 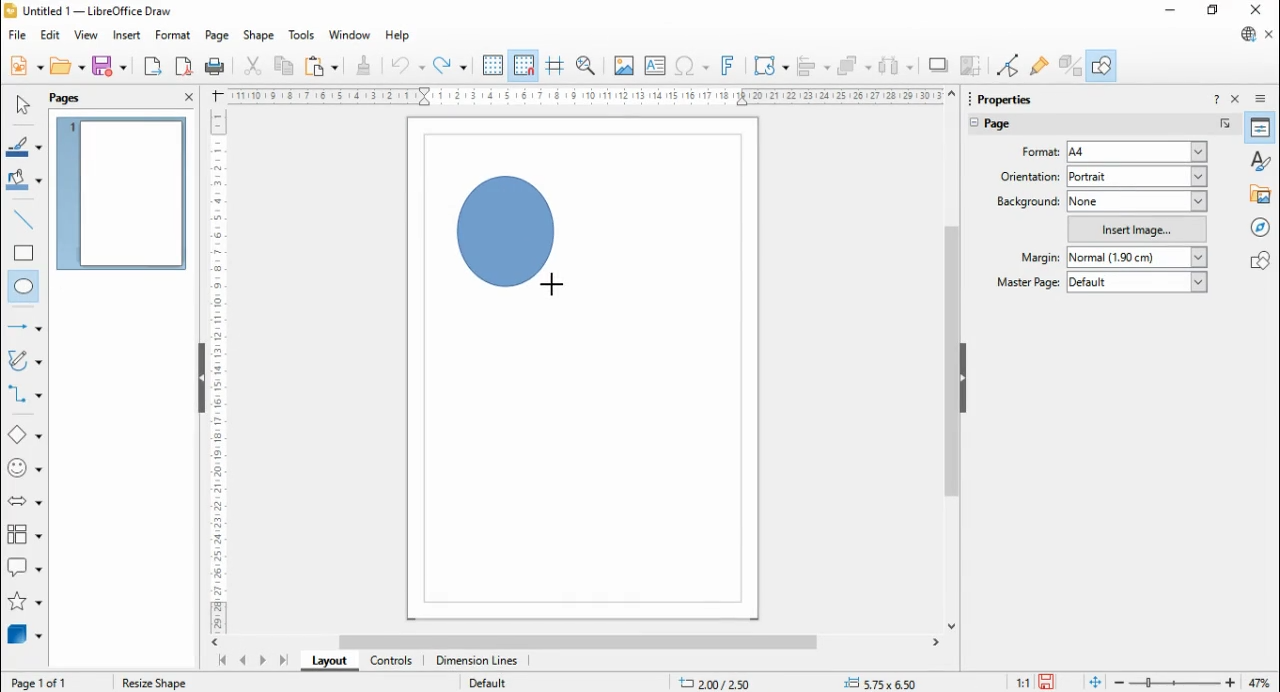 I want to click on edit, so click(x=50, y=35).